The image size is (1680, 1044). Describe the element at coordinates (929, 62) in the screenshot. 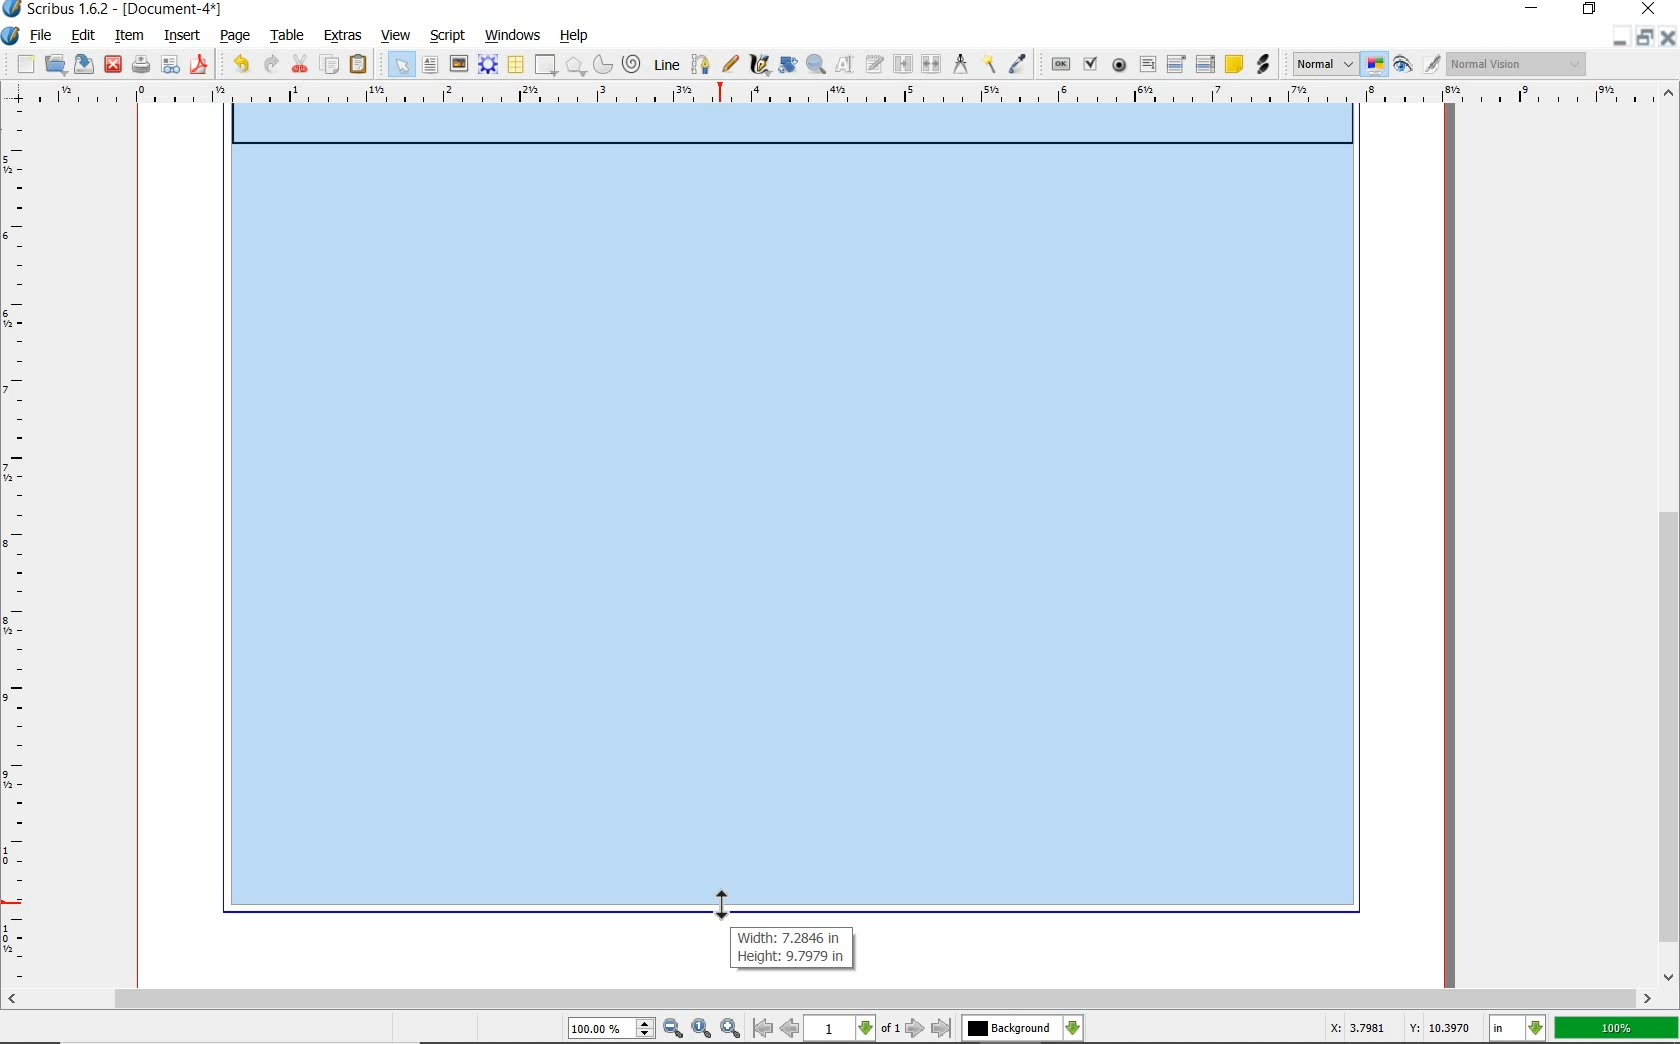

I see `unlink text frames` at that location.